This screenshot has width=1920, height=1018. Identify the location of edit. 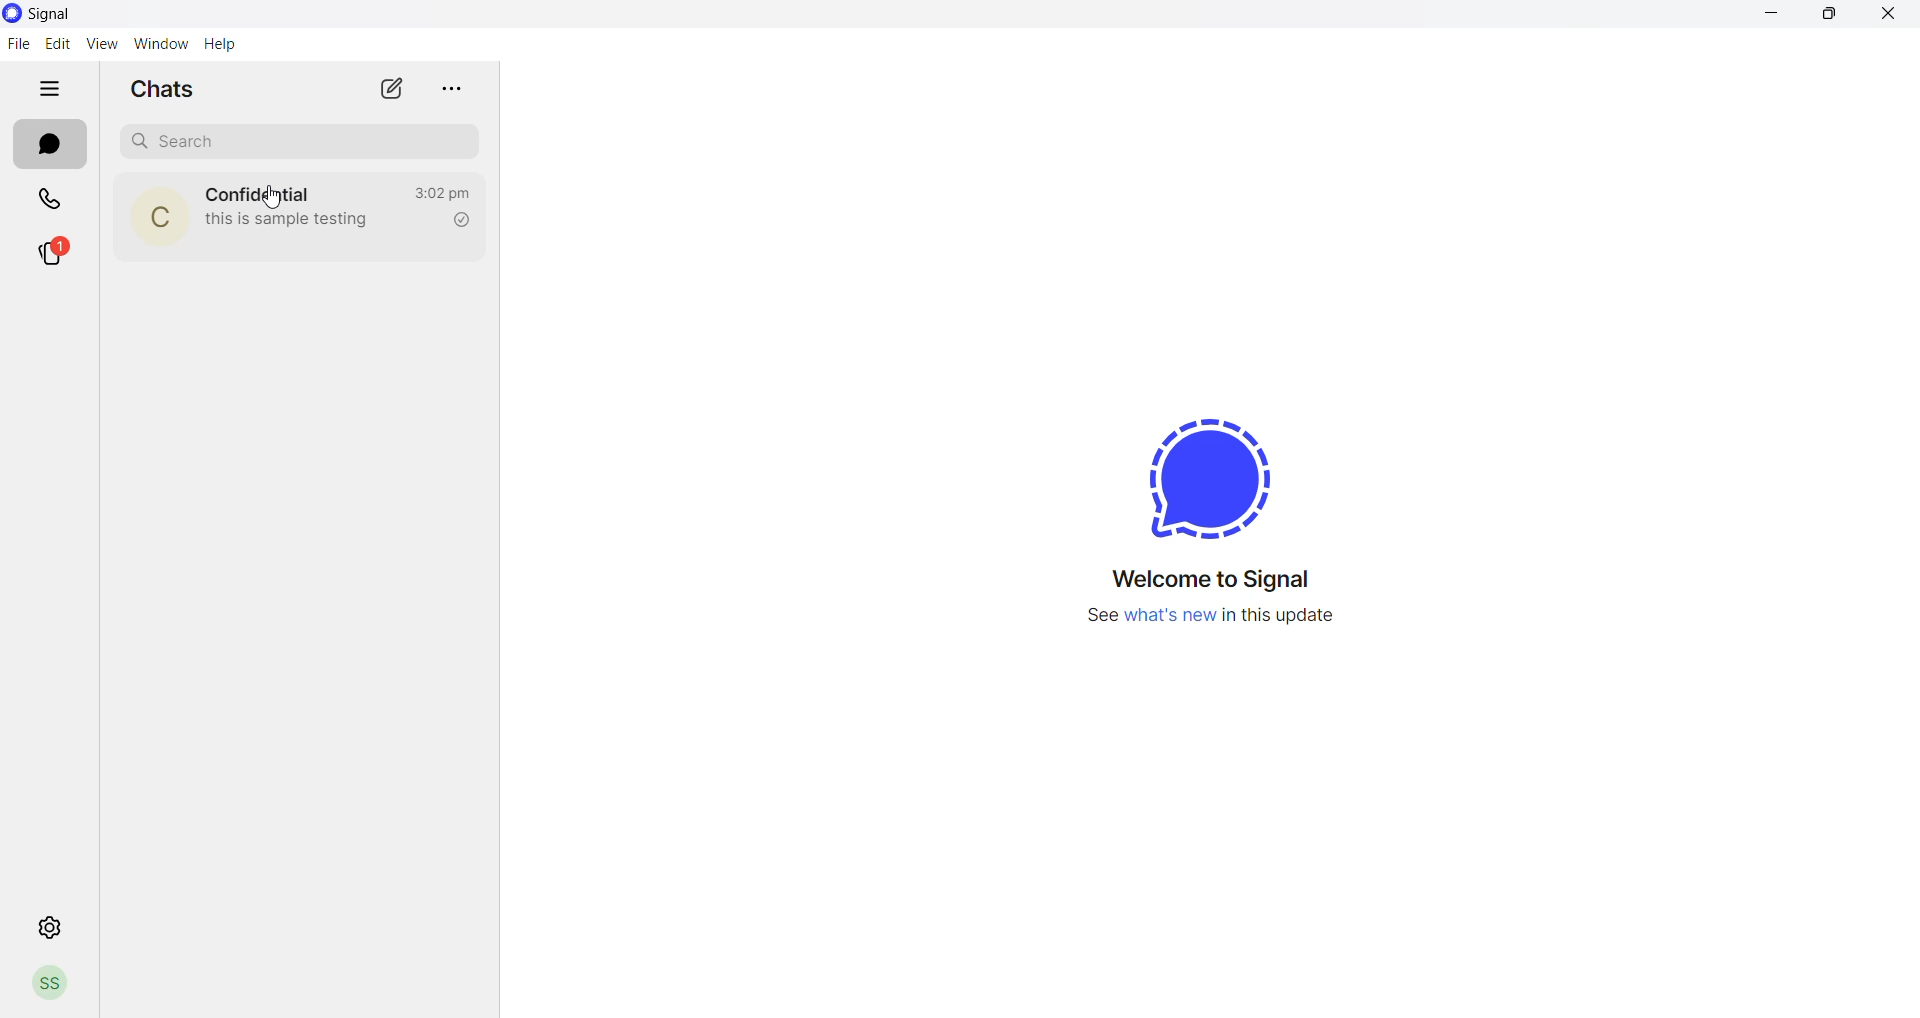
(59, 42).